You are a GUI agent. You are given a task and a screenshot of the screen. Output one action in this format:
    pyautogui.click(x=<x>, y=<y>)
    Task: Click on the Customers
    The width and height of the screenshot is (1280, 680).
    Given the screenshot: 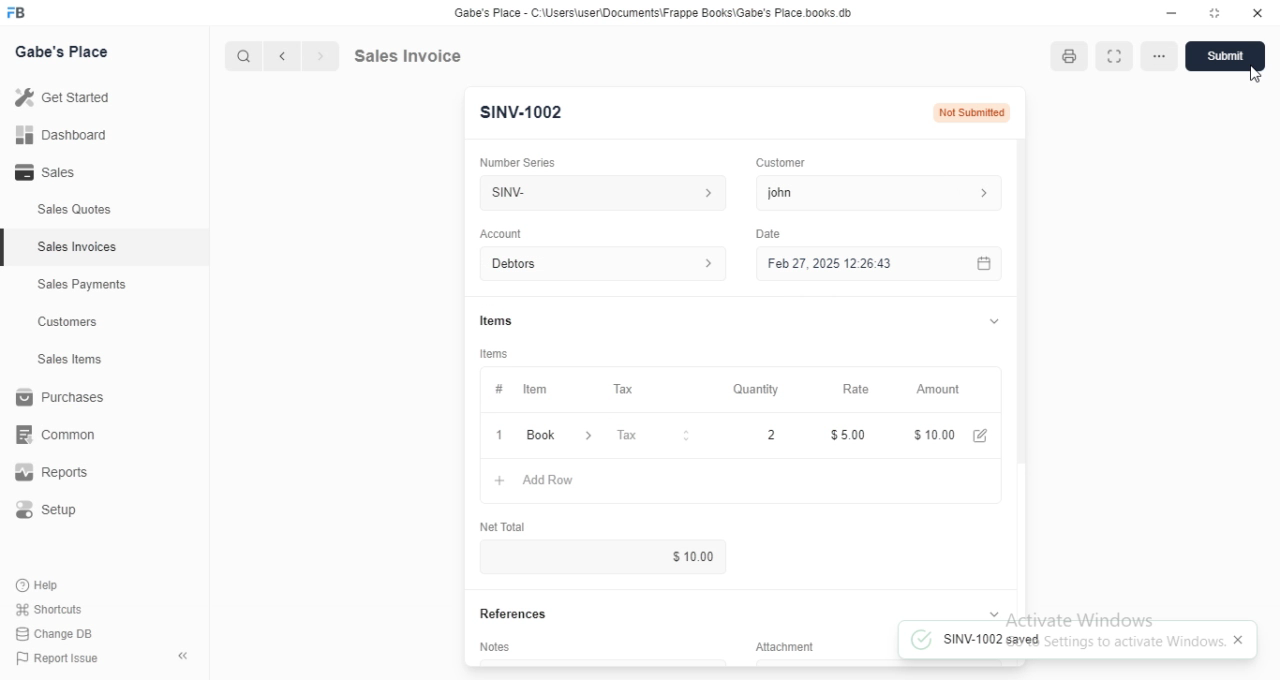 What is the action you would take?
    pyautogui.click(x=67, y=323)
    